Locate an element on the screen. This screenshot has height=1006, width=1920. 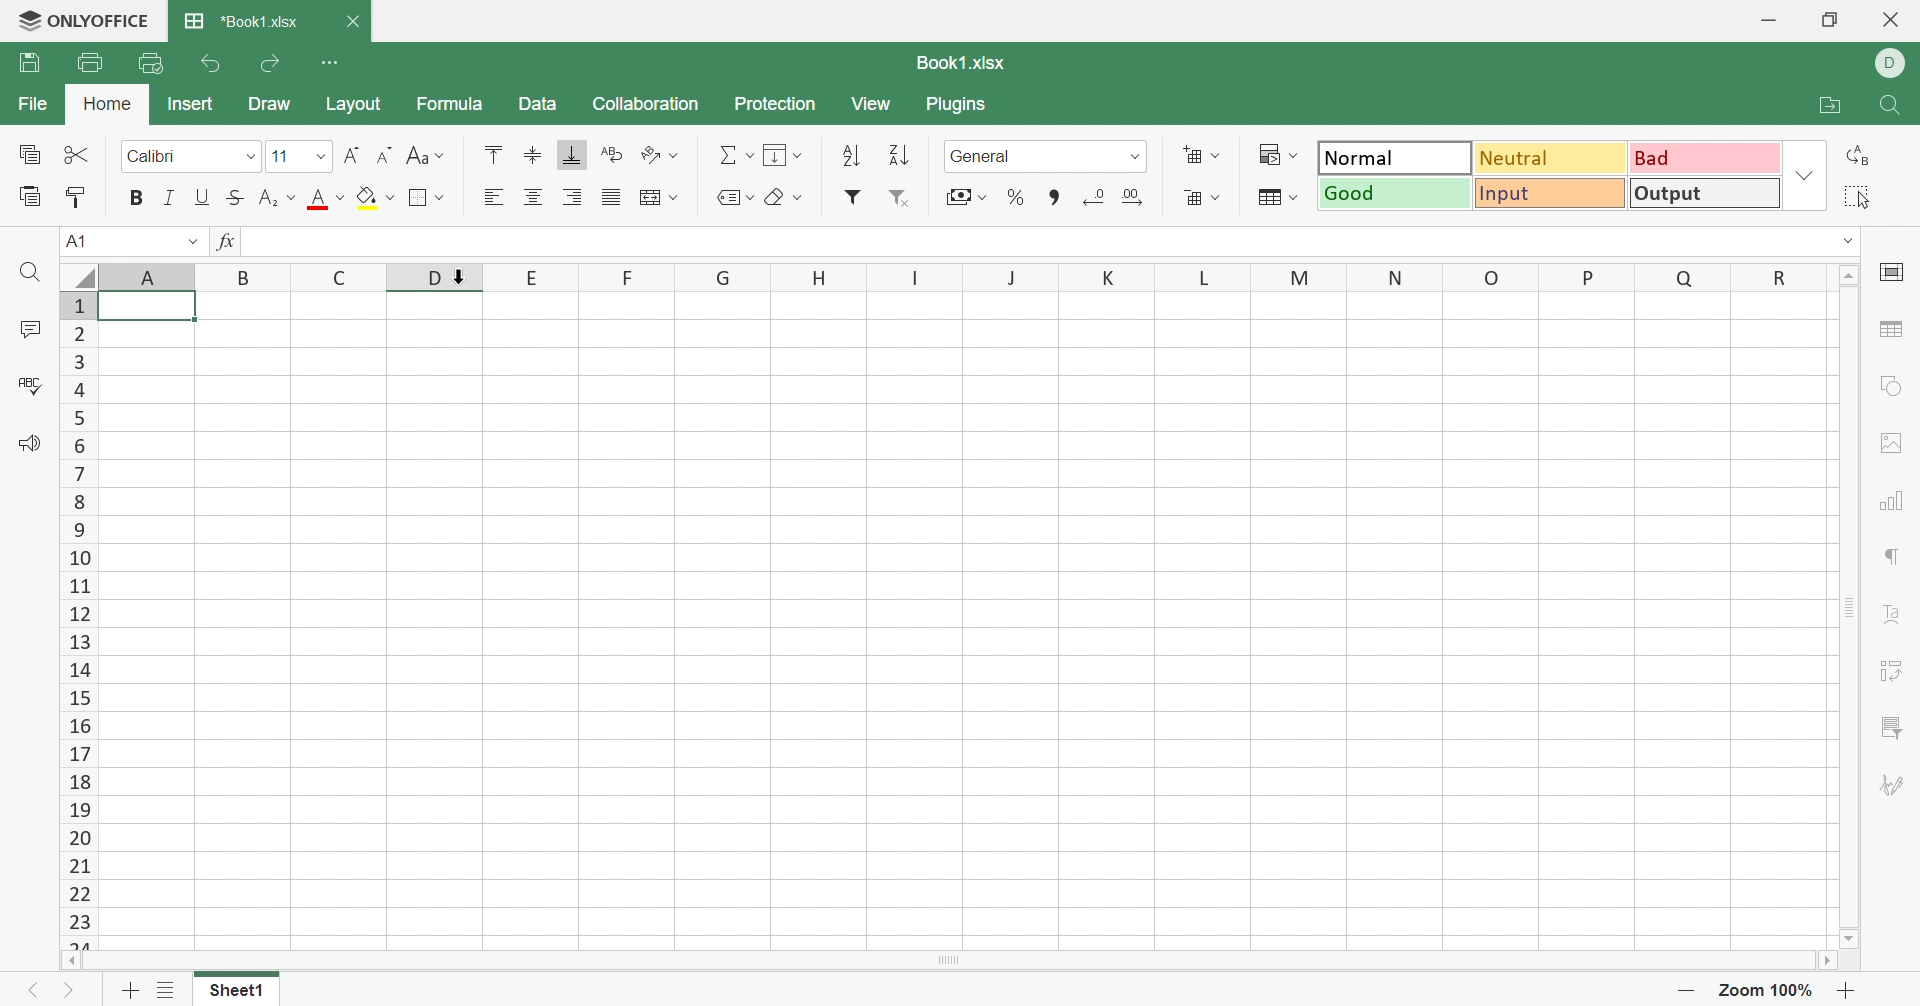
Drop Down is located at coordinates (340, 196).